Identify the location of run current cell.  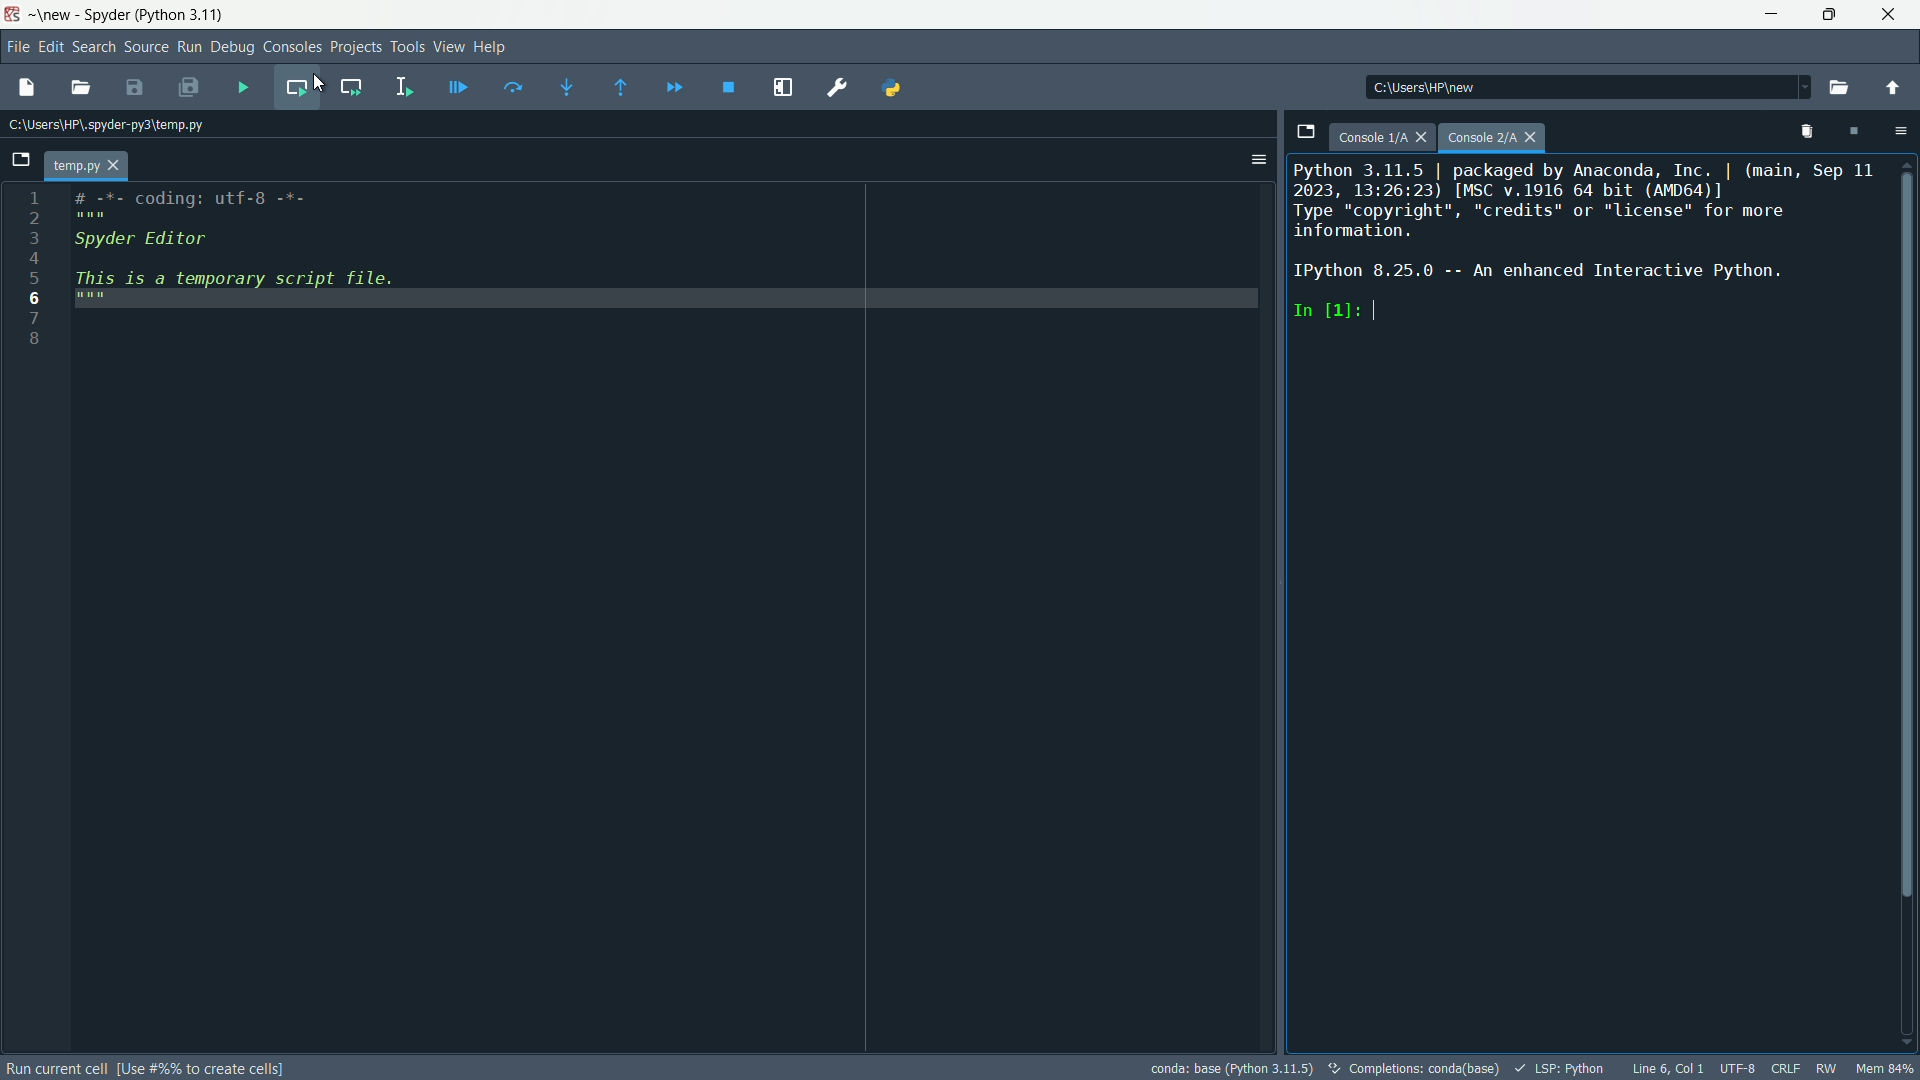
(295, 87).